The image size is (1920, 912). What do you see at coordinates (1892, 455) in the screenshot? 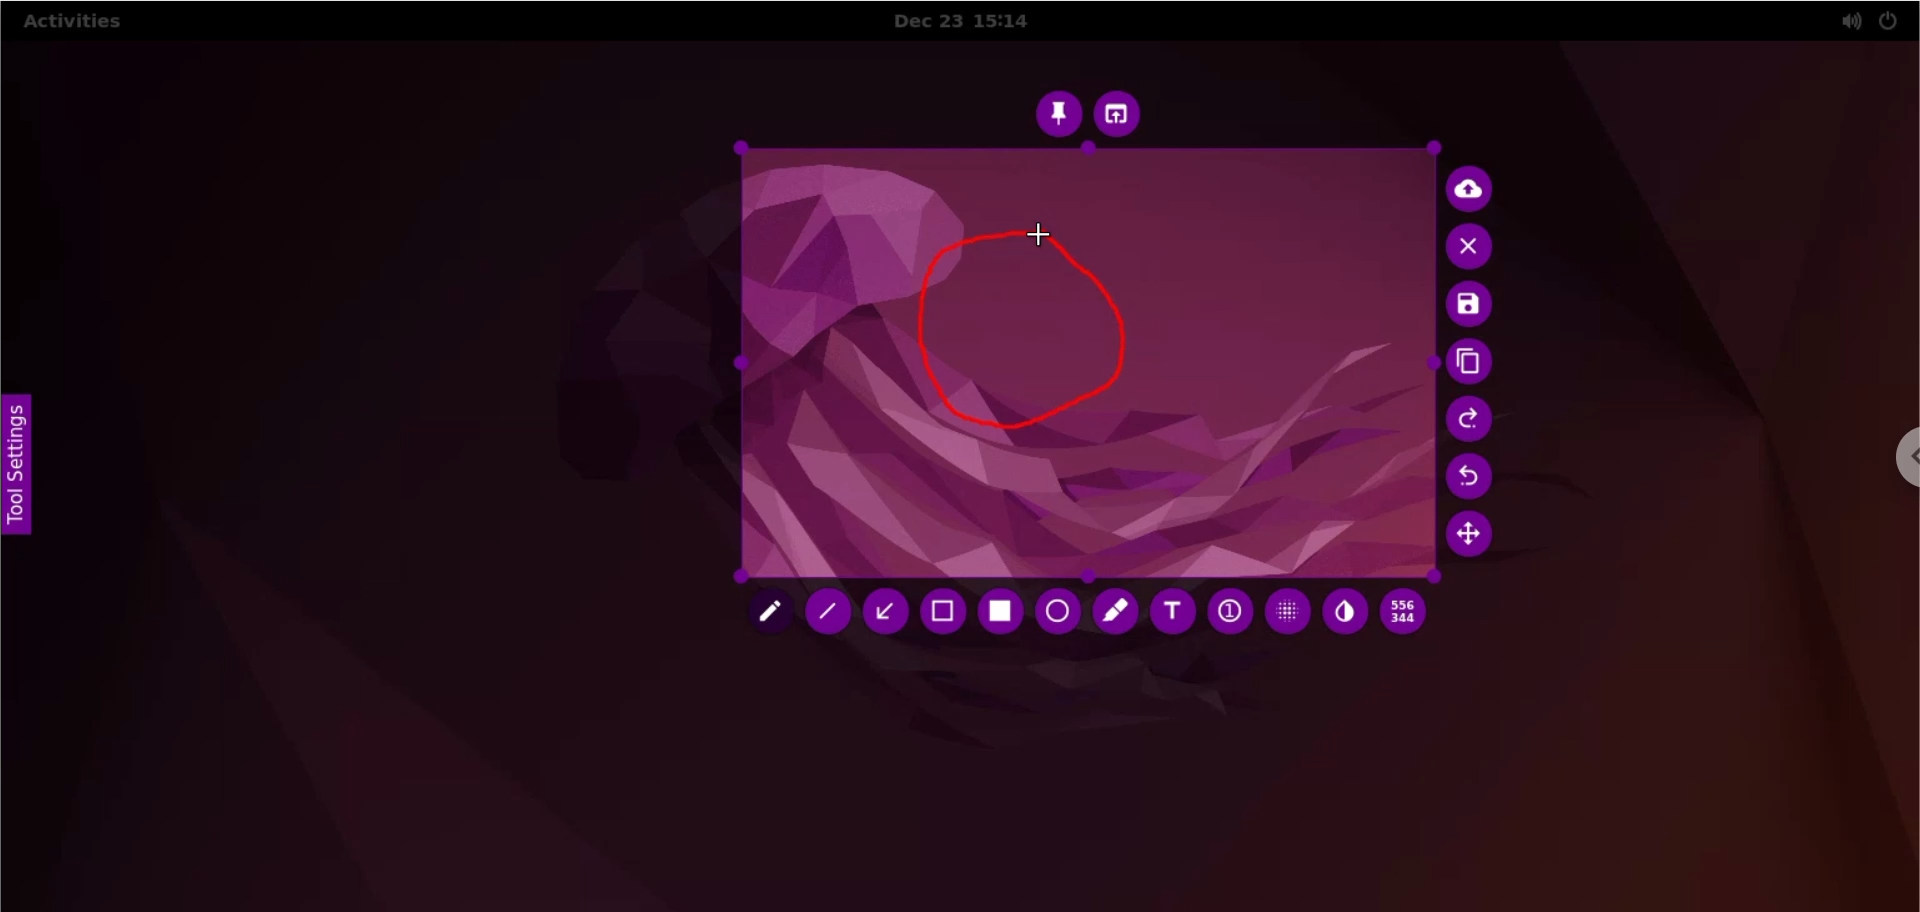
I see `chrome options` at bounding box center [1892, 455].